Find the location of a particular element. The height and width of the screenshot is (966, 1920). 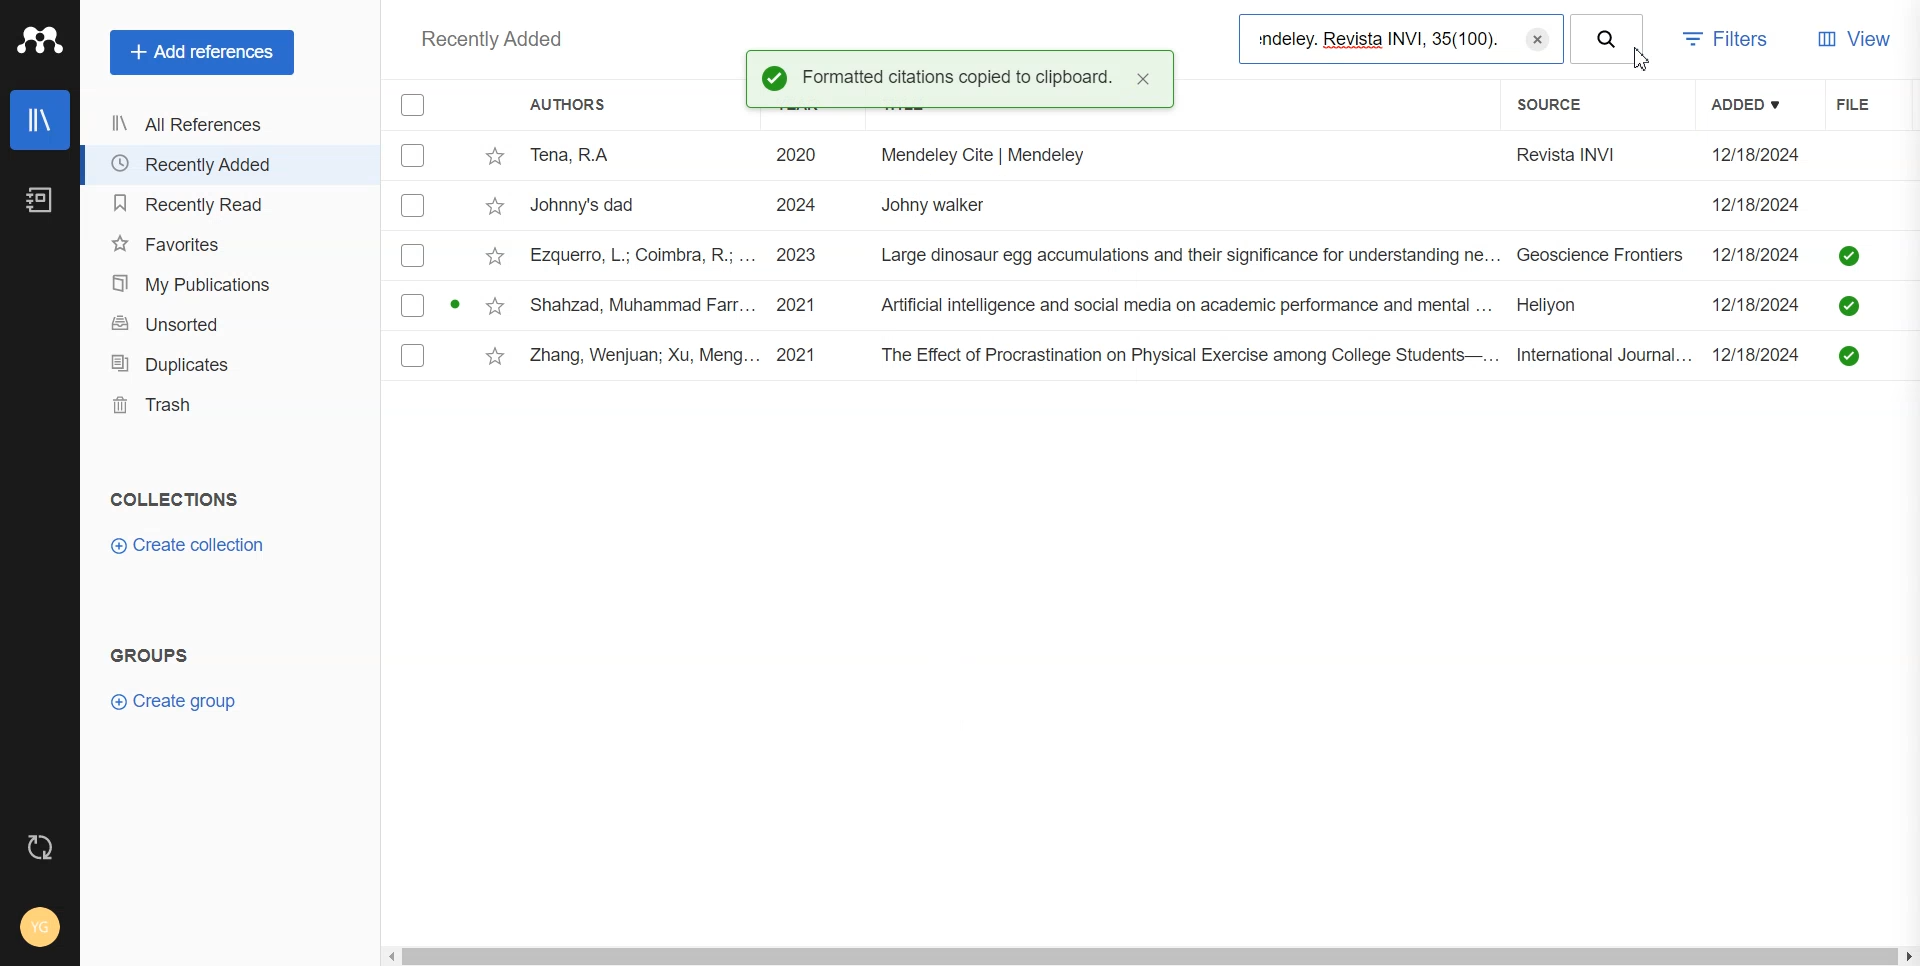

Favorites is located at coordinates (229, 243).